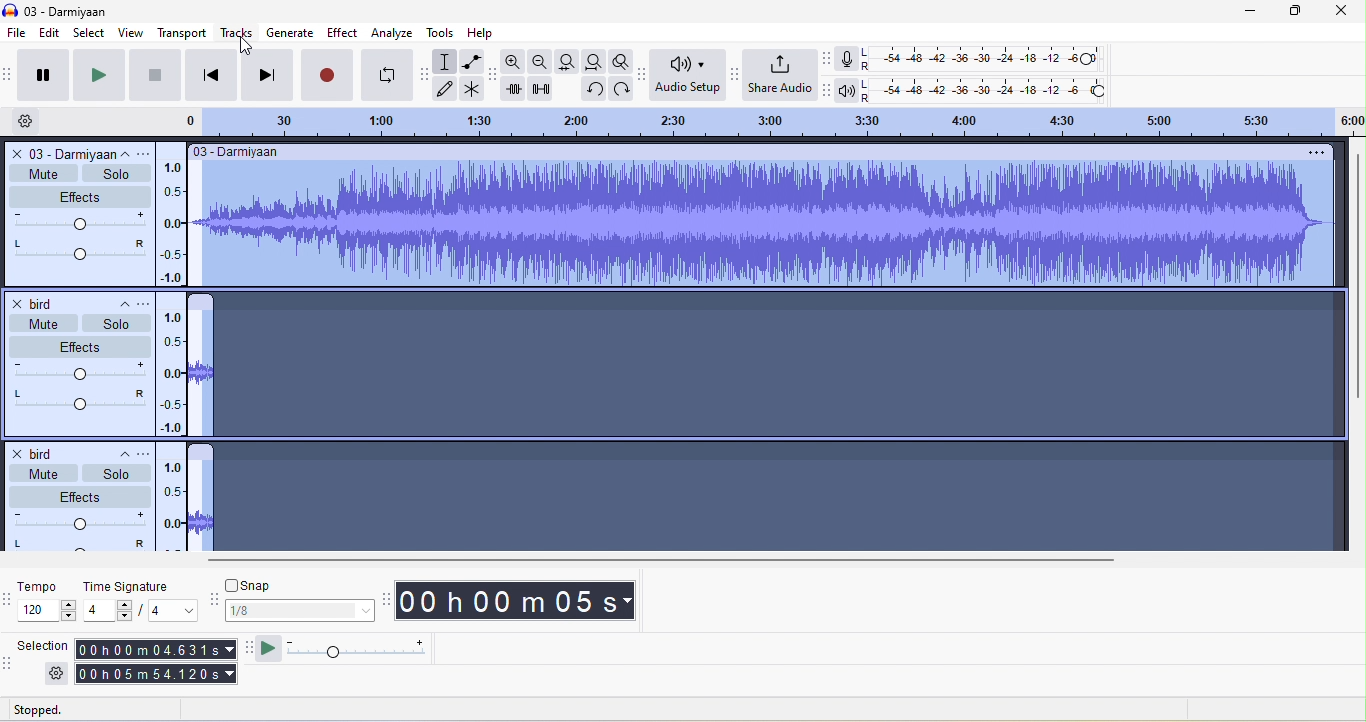 The width and height of the screenshot is (1366, 722). What do you see at coordinates (266, 650) in the screenshot?
I see `play at speed once` at bounding box center [266, 650].